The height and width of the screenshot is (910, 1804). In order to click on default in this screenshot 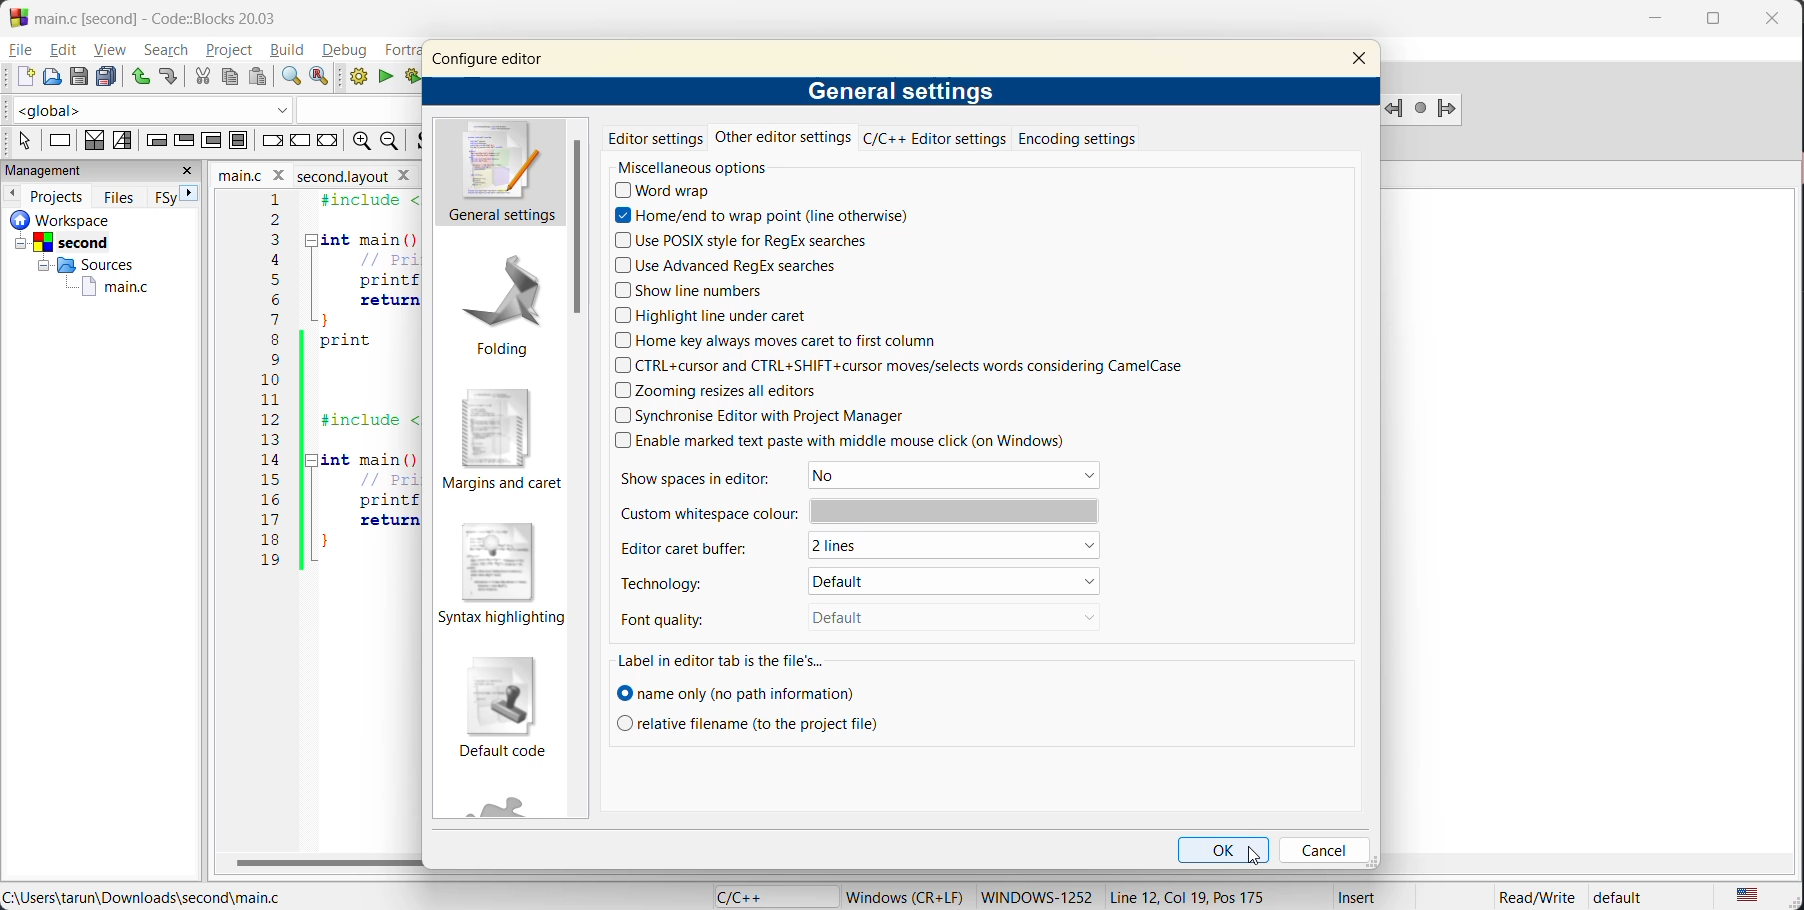, I will do `click(1630, 897)`.